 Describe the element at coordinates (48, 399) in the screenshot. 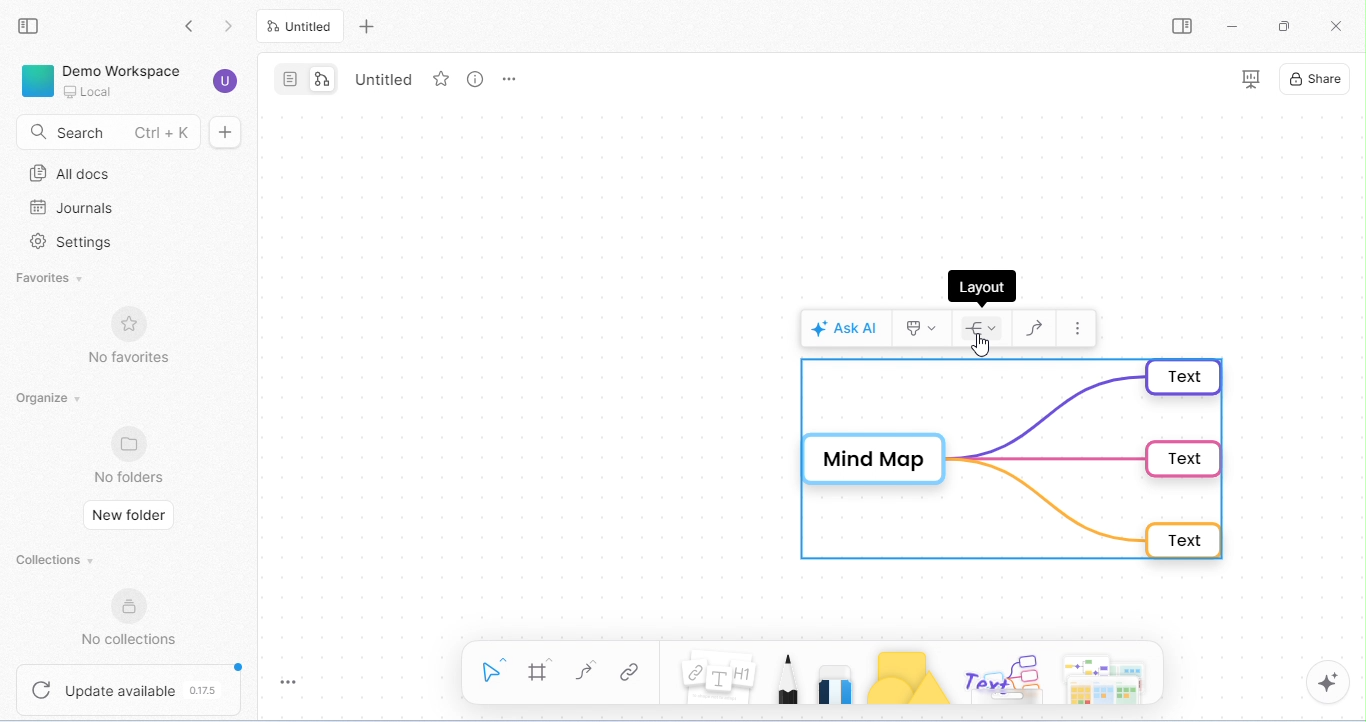

I see `organize` at that location.